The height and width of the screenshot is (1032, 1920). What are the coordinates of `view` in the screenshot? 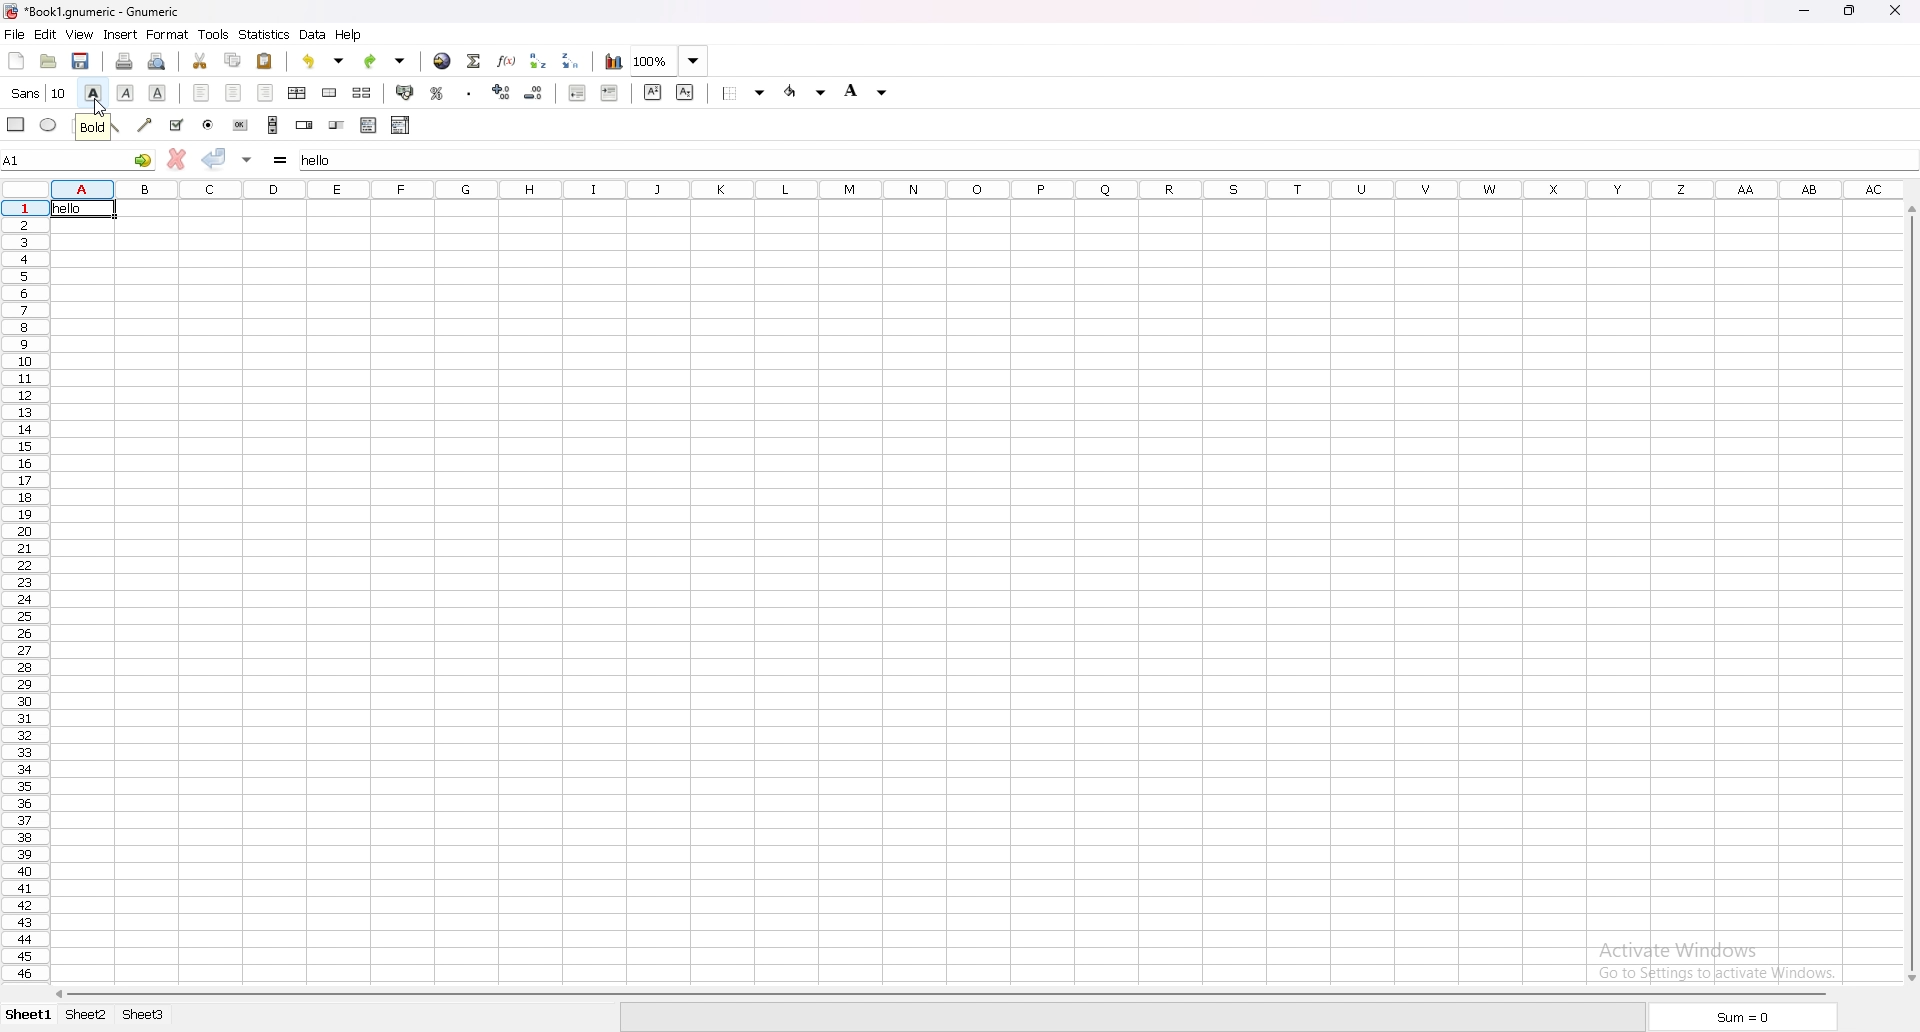 It's located at (79, 34).